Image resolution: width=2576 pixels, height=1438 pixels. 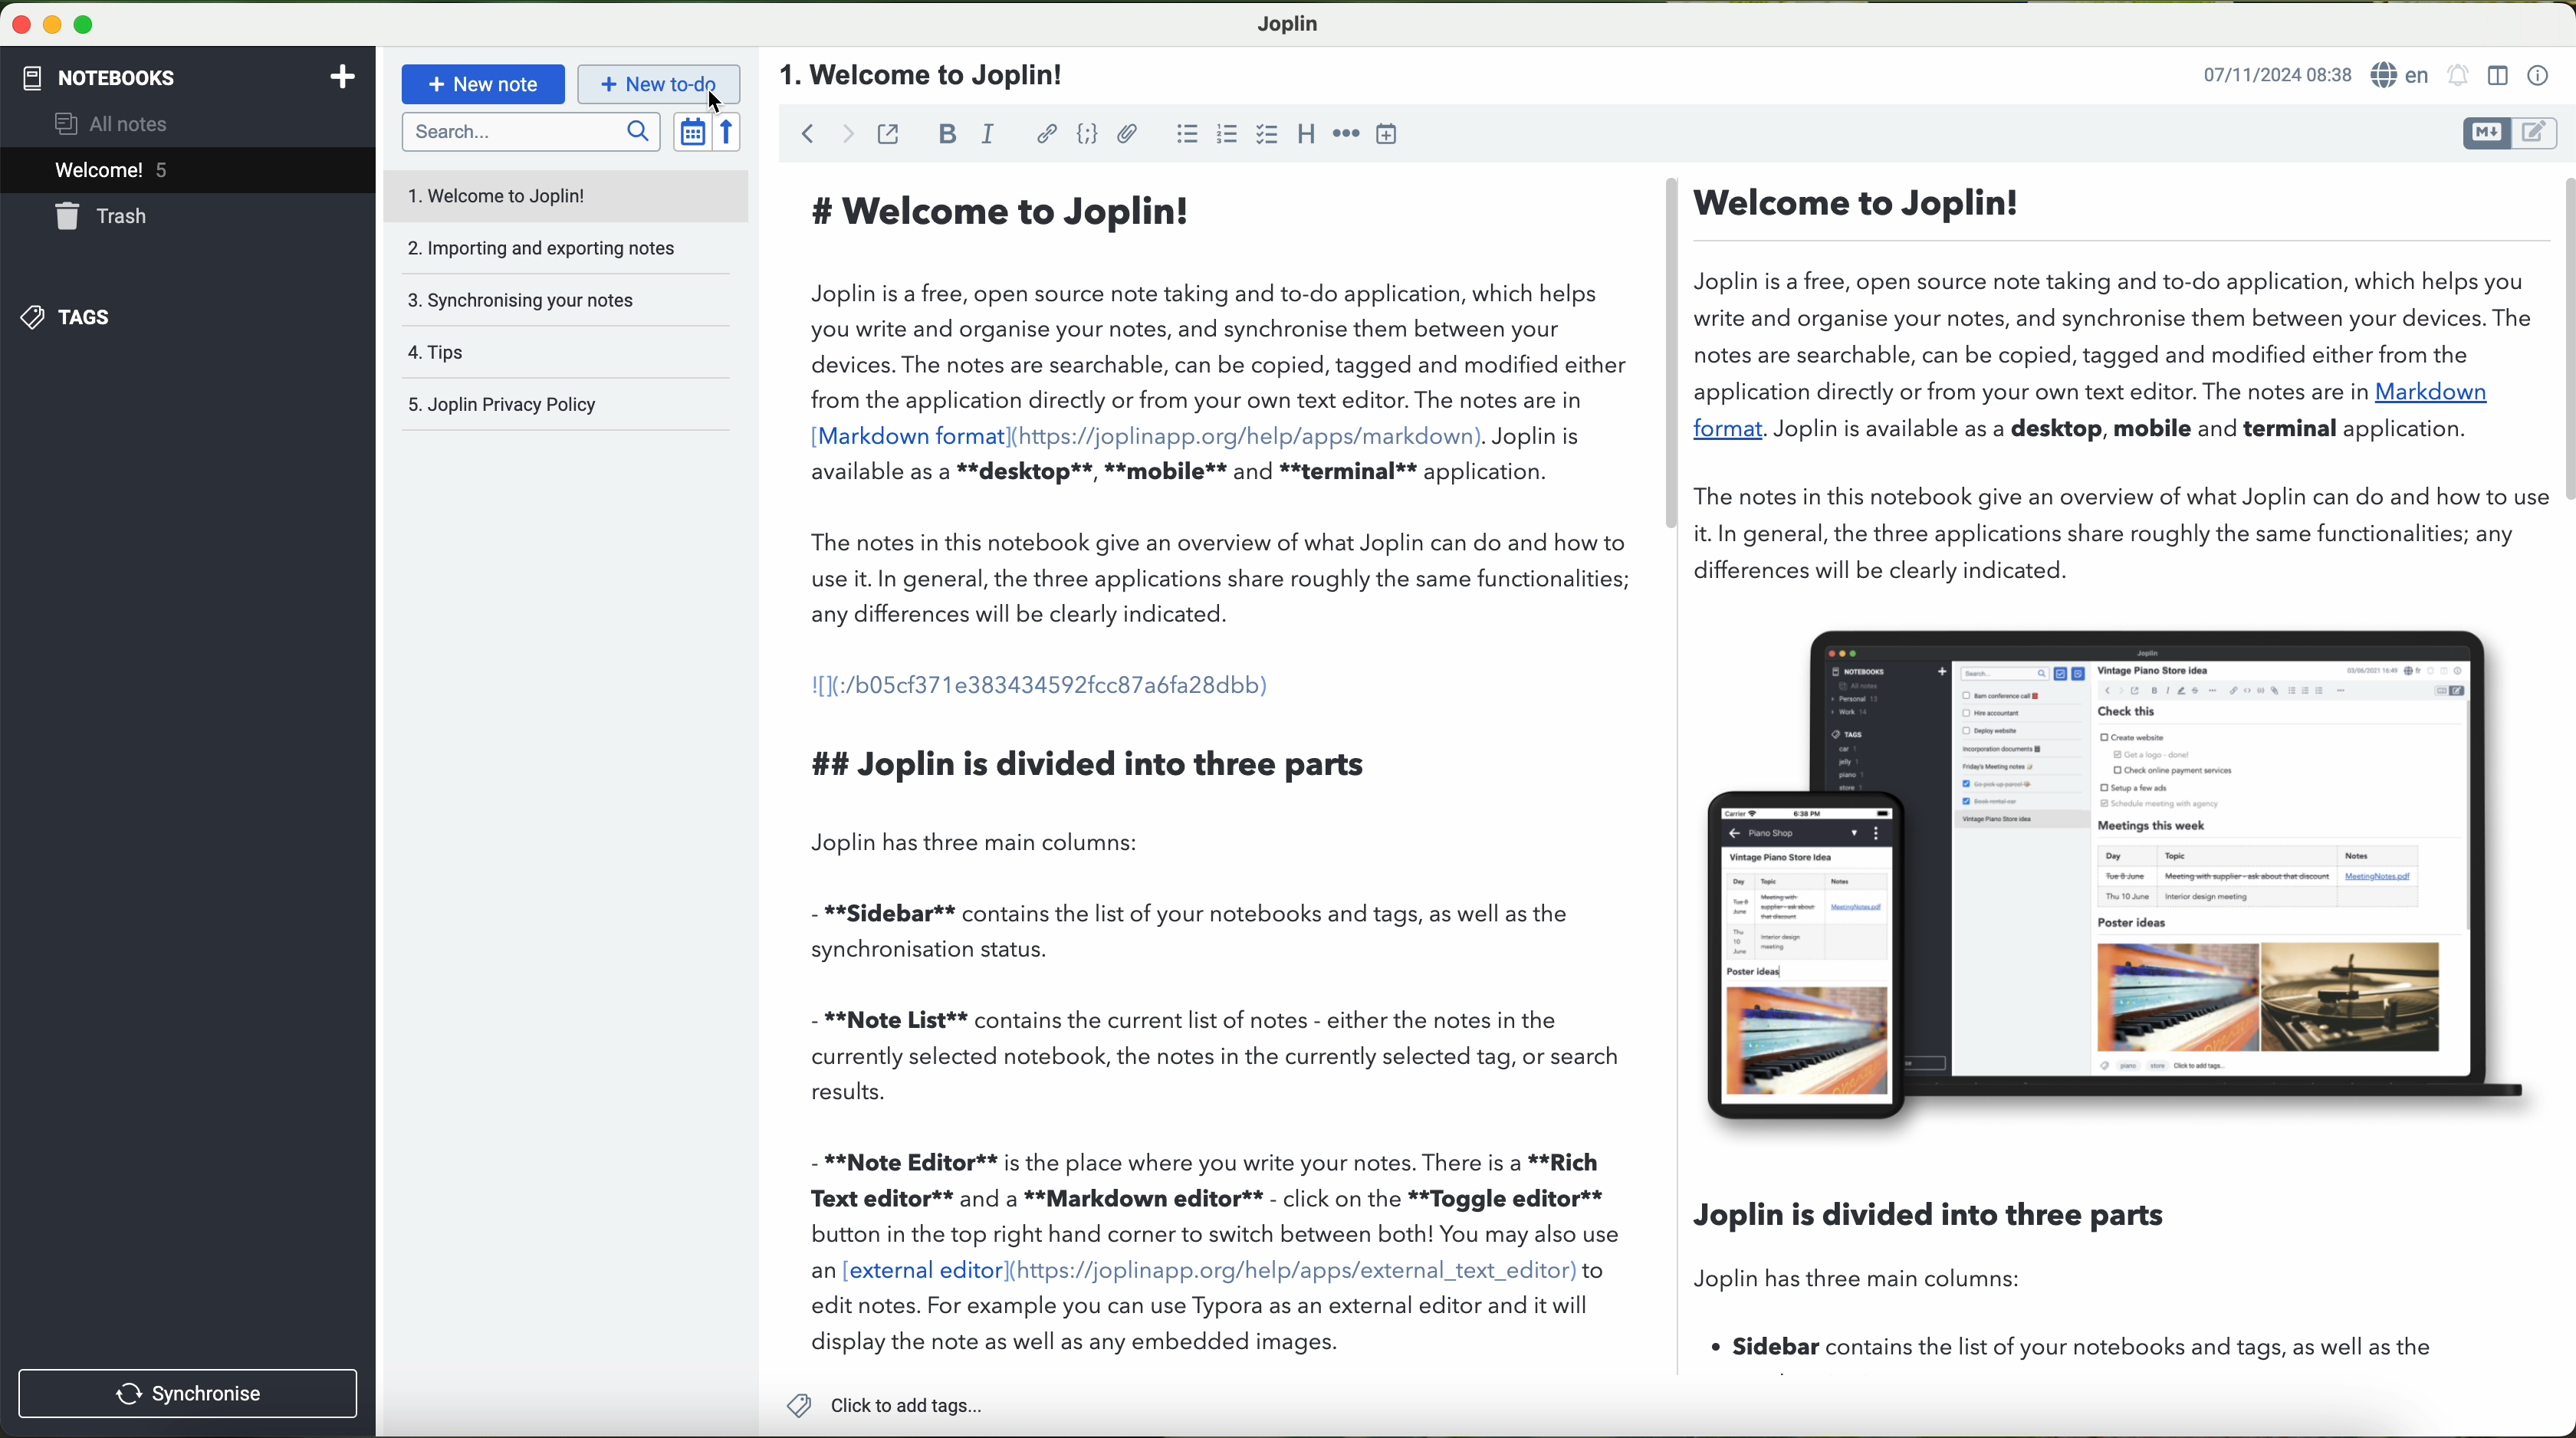 What do you see at coordinates (1128, 133) in the screenshot?
I see `attach file` at bounding box center [1128, 133].